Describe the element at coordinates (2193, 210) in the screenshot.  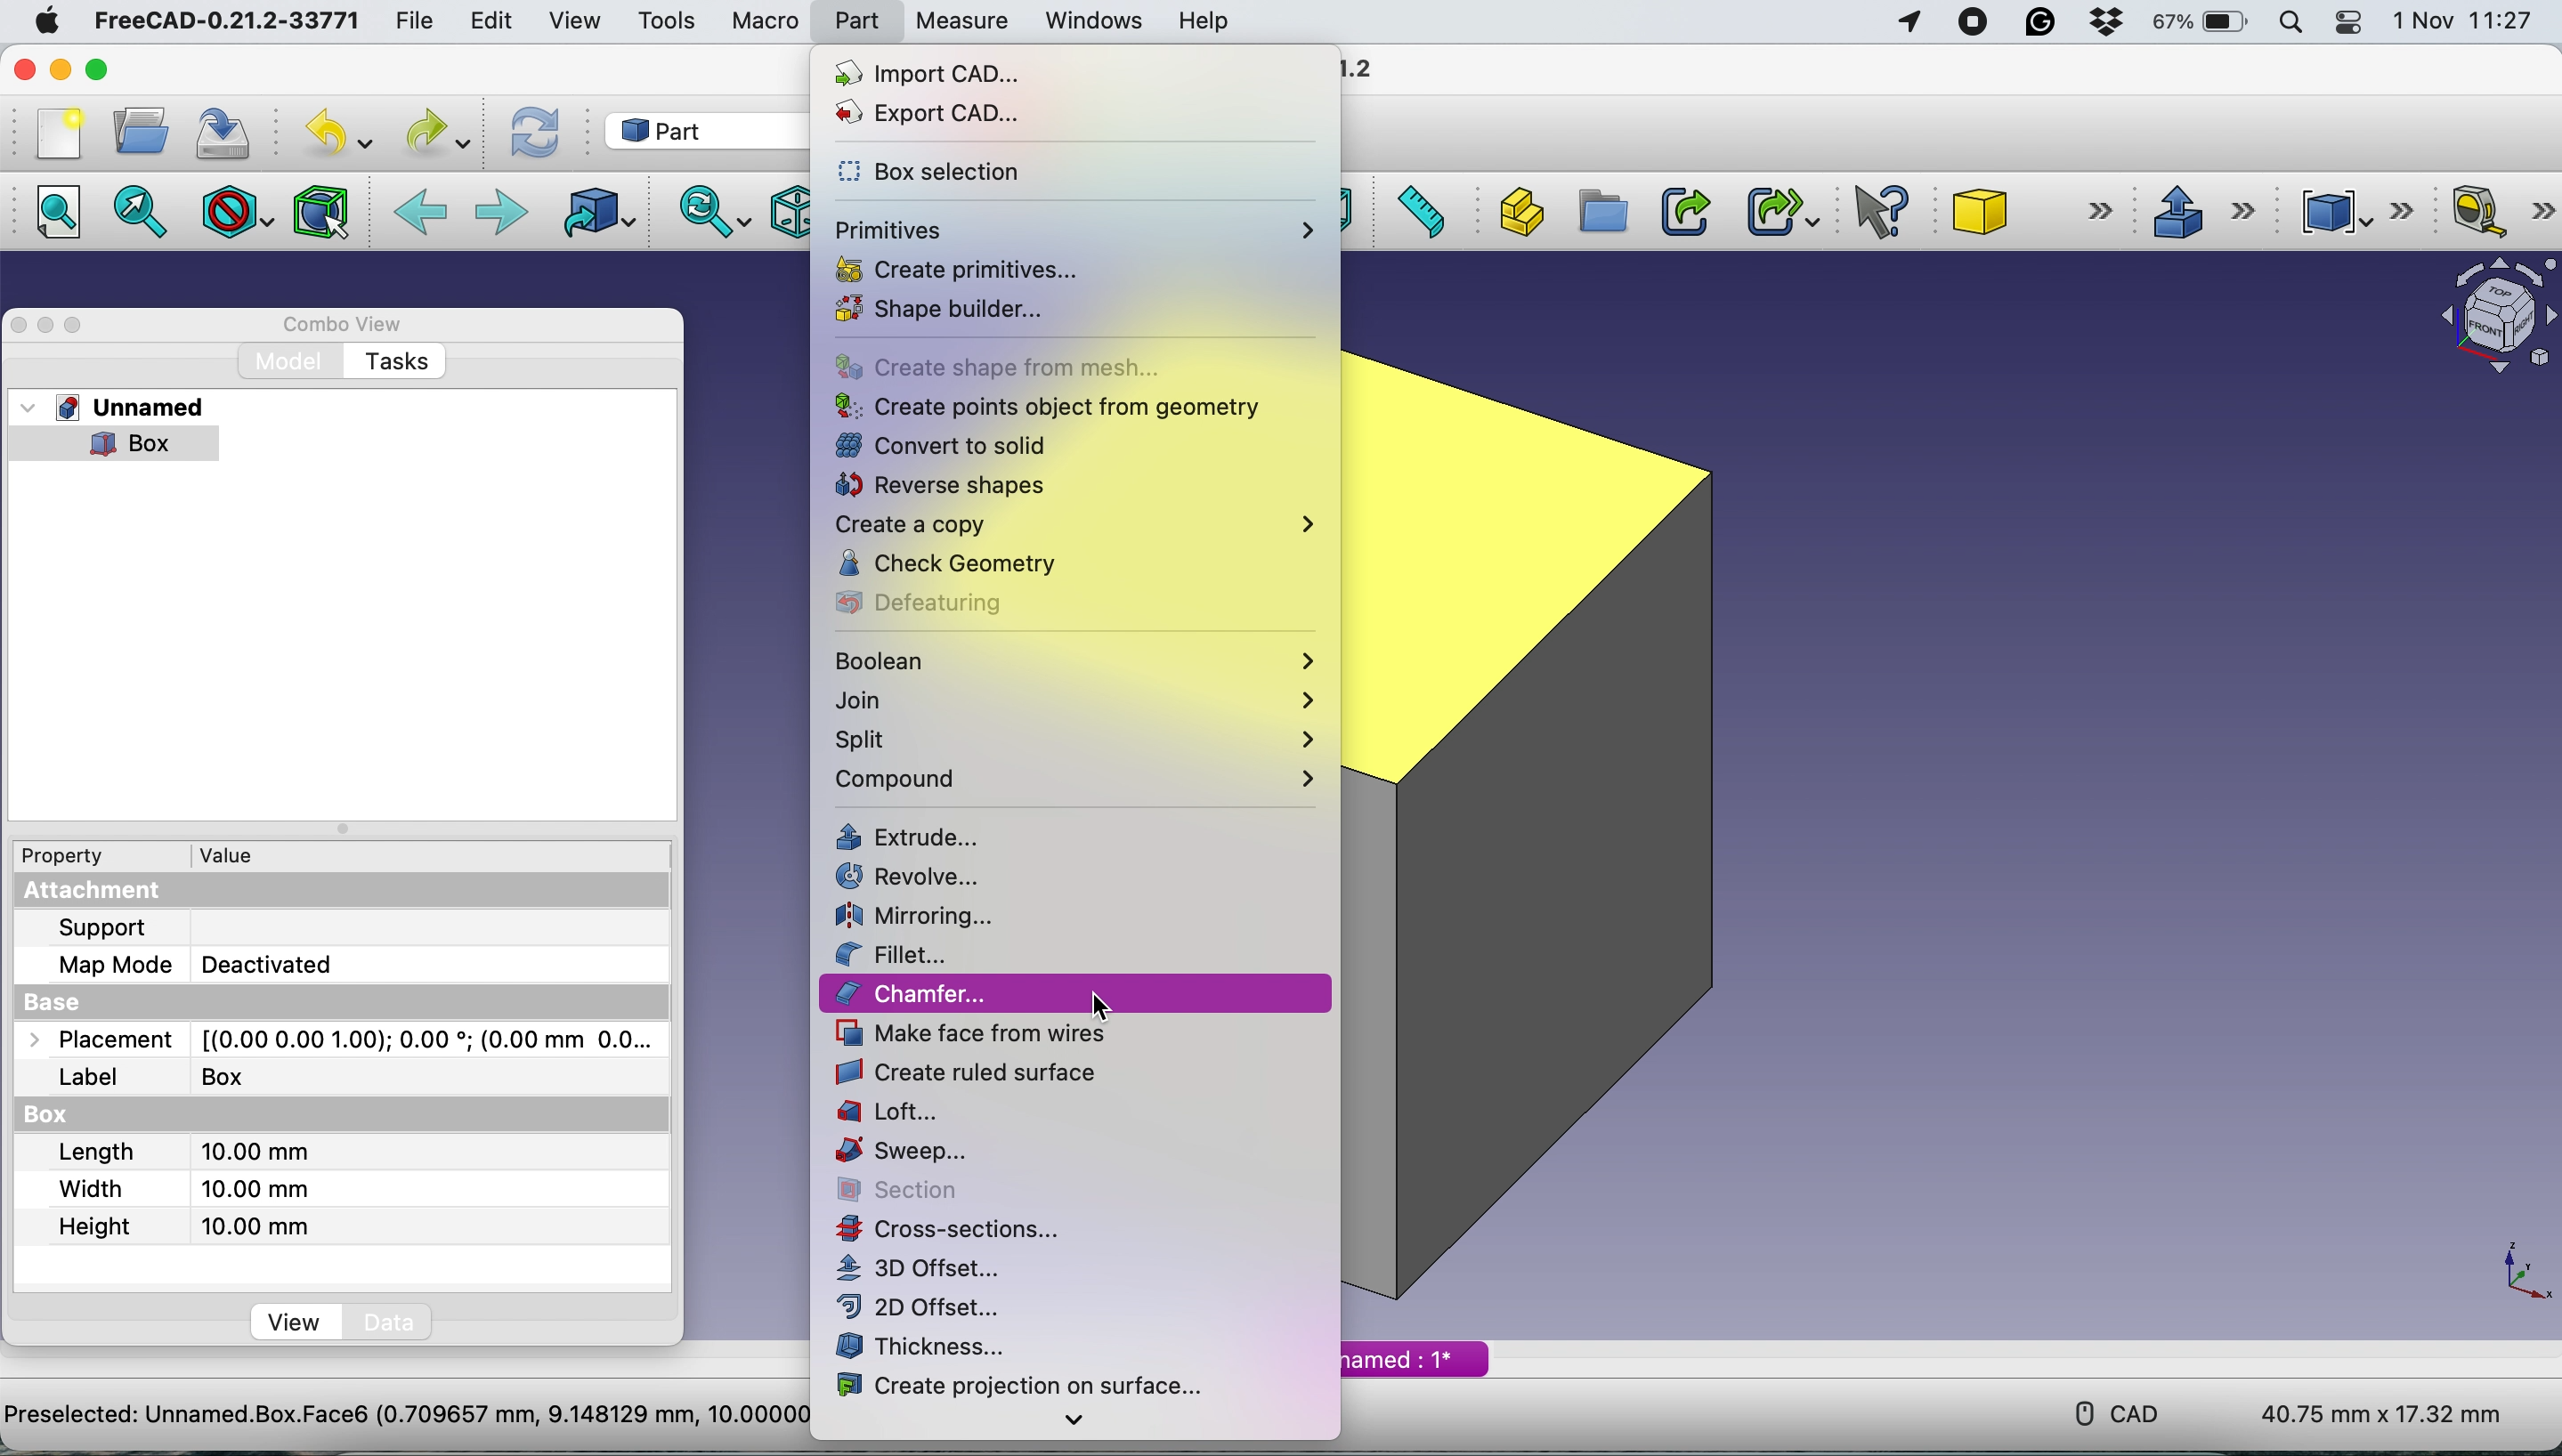
I see `extrude` at that location.